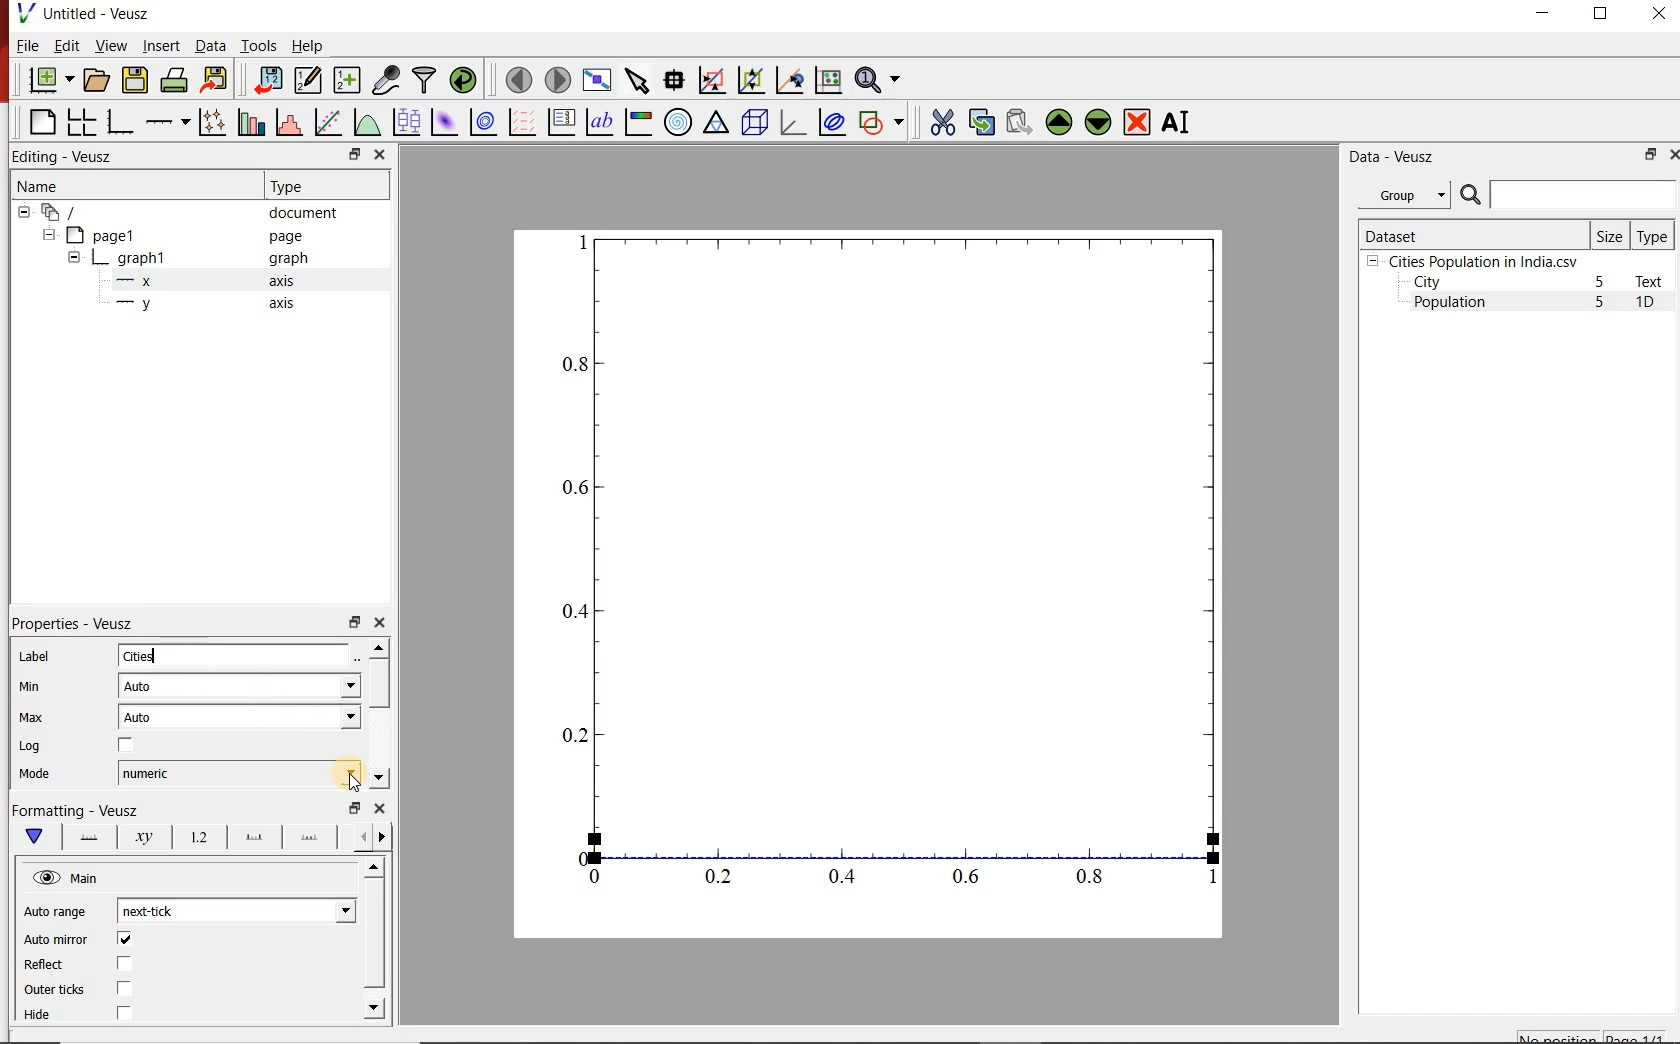  Describe the element at coordinates (38, 837) in the screenshot. I see `Main formatting` at that location.